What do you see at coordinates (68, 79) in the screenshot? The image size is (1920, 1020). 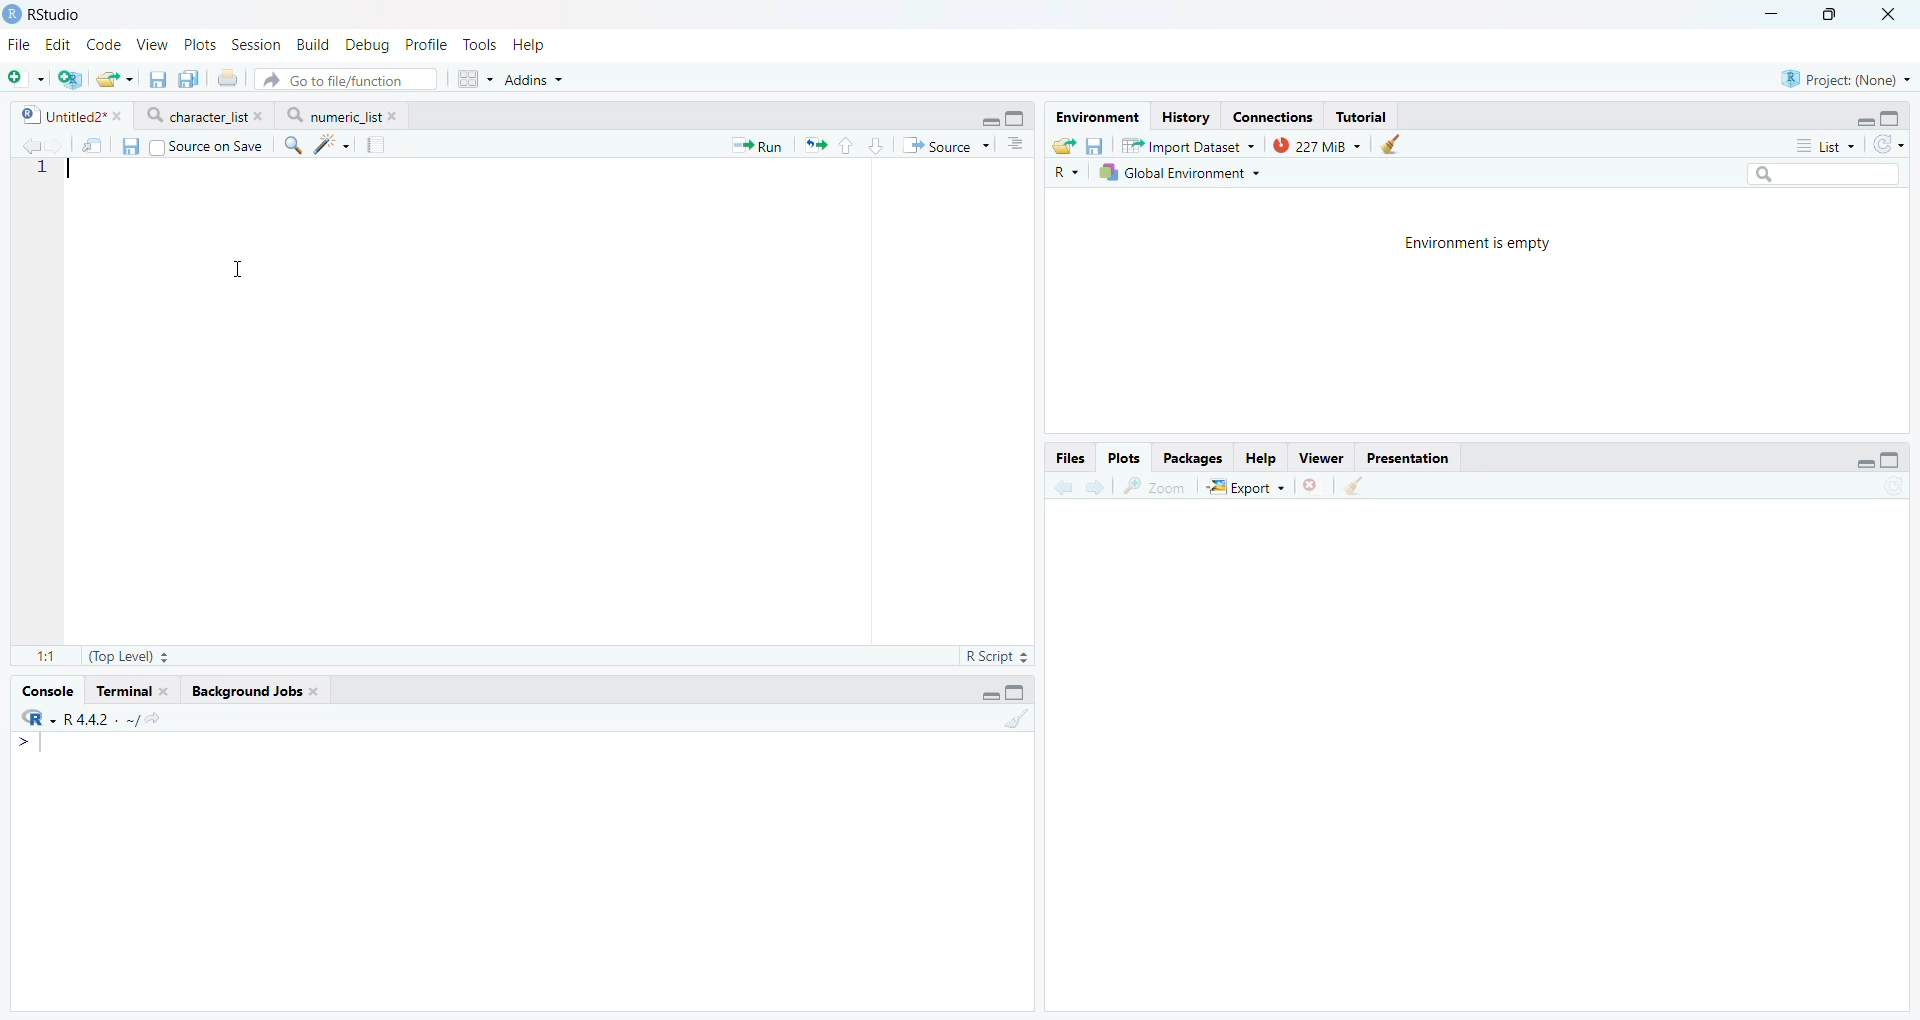 I see `Open new project` at bounding box center [68, 79].